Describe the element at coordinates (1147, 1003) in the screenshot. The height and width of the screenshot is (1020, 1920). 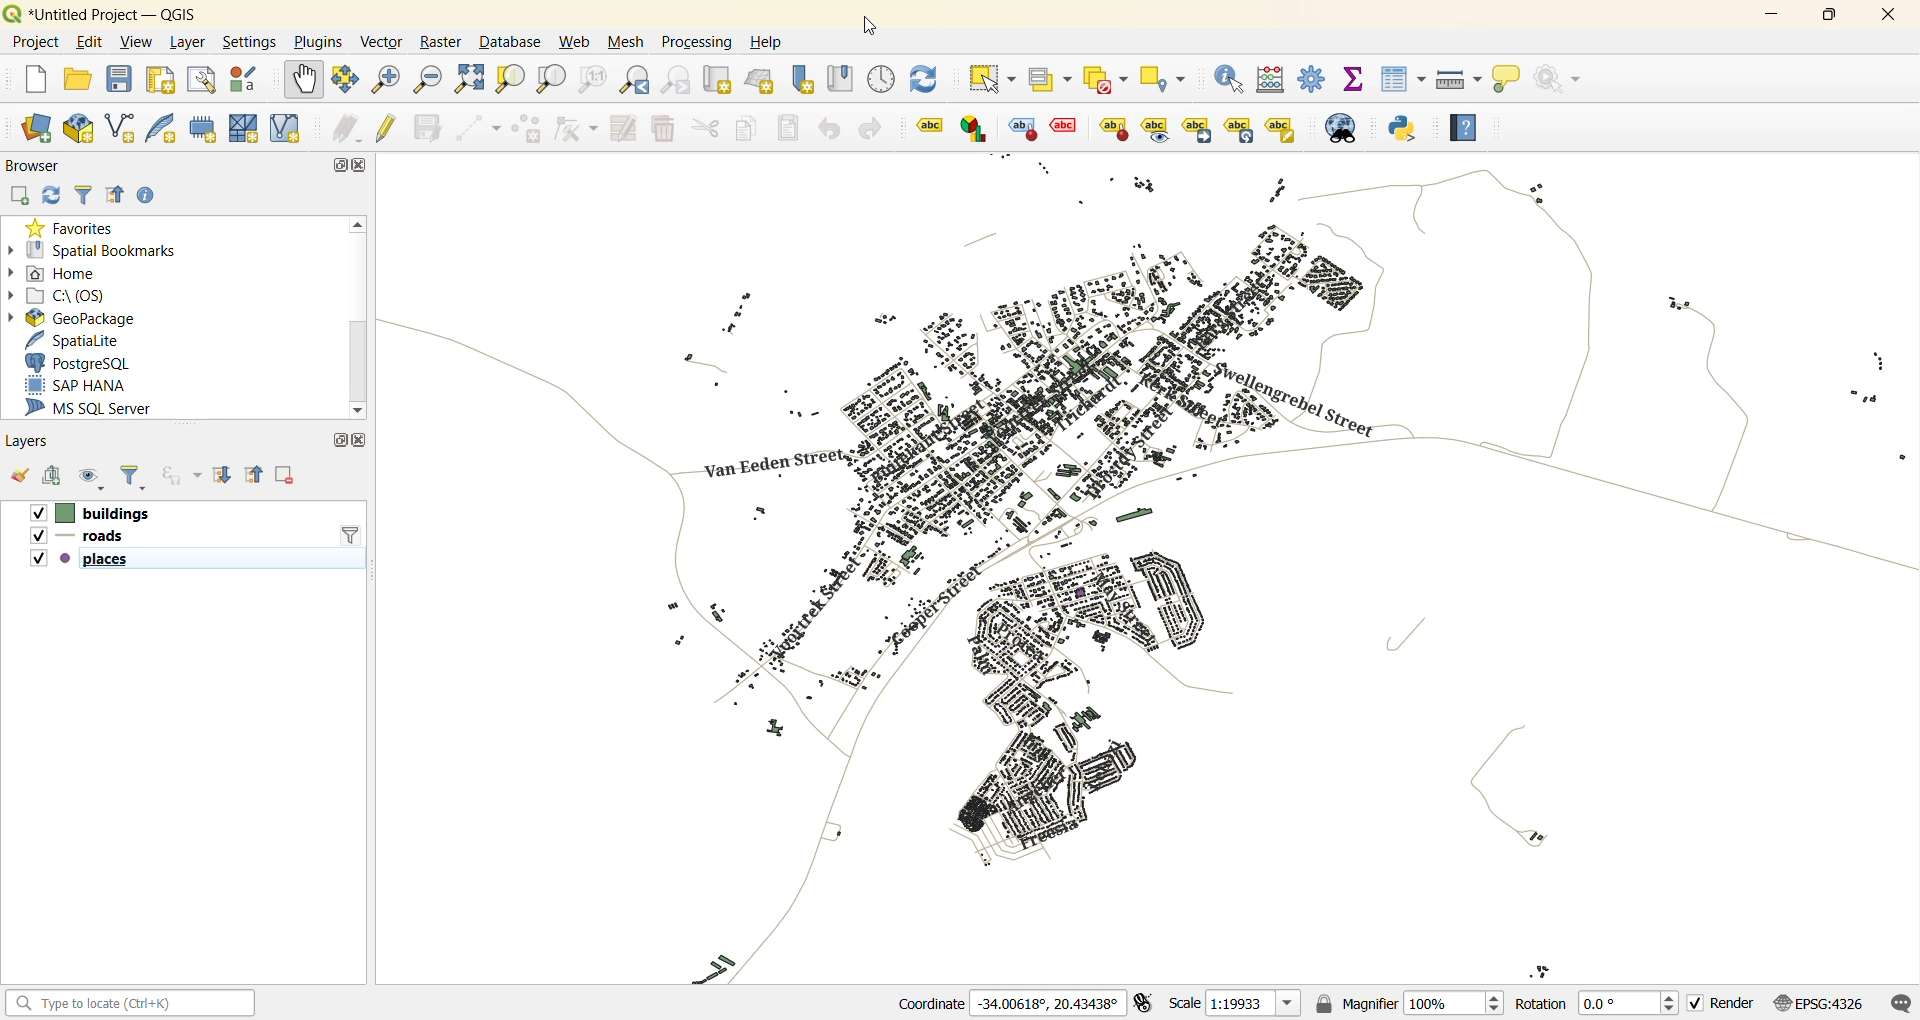
I see `toggle extents` at that location.